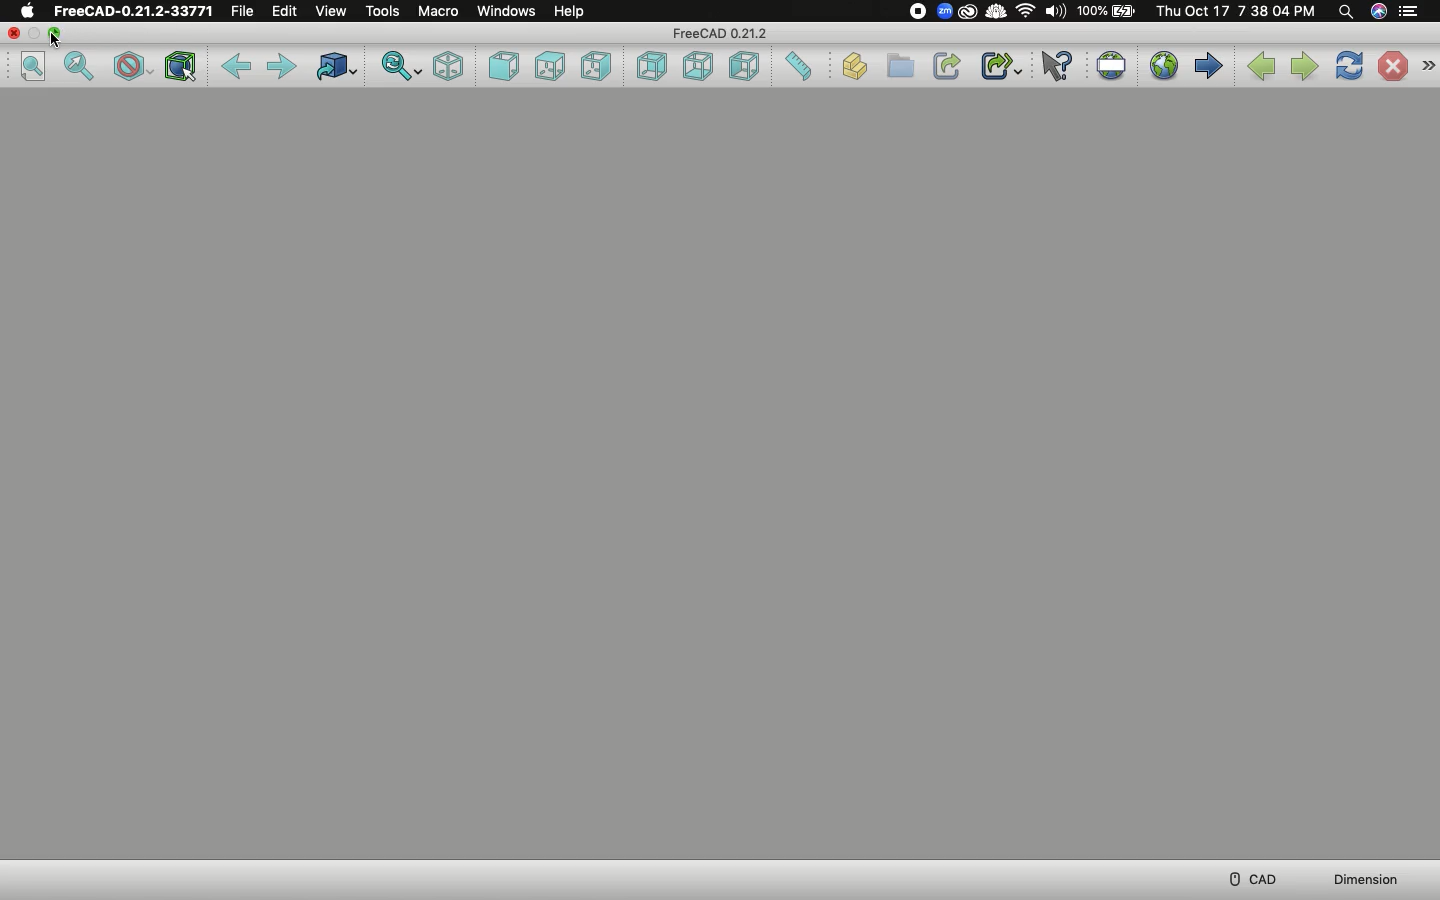 Image resolution: width=1440 pixels, height=900 pixels. I want to click on Right, so click(596, 65).